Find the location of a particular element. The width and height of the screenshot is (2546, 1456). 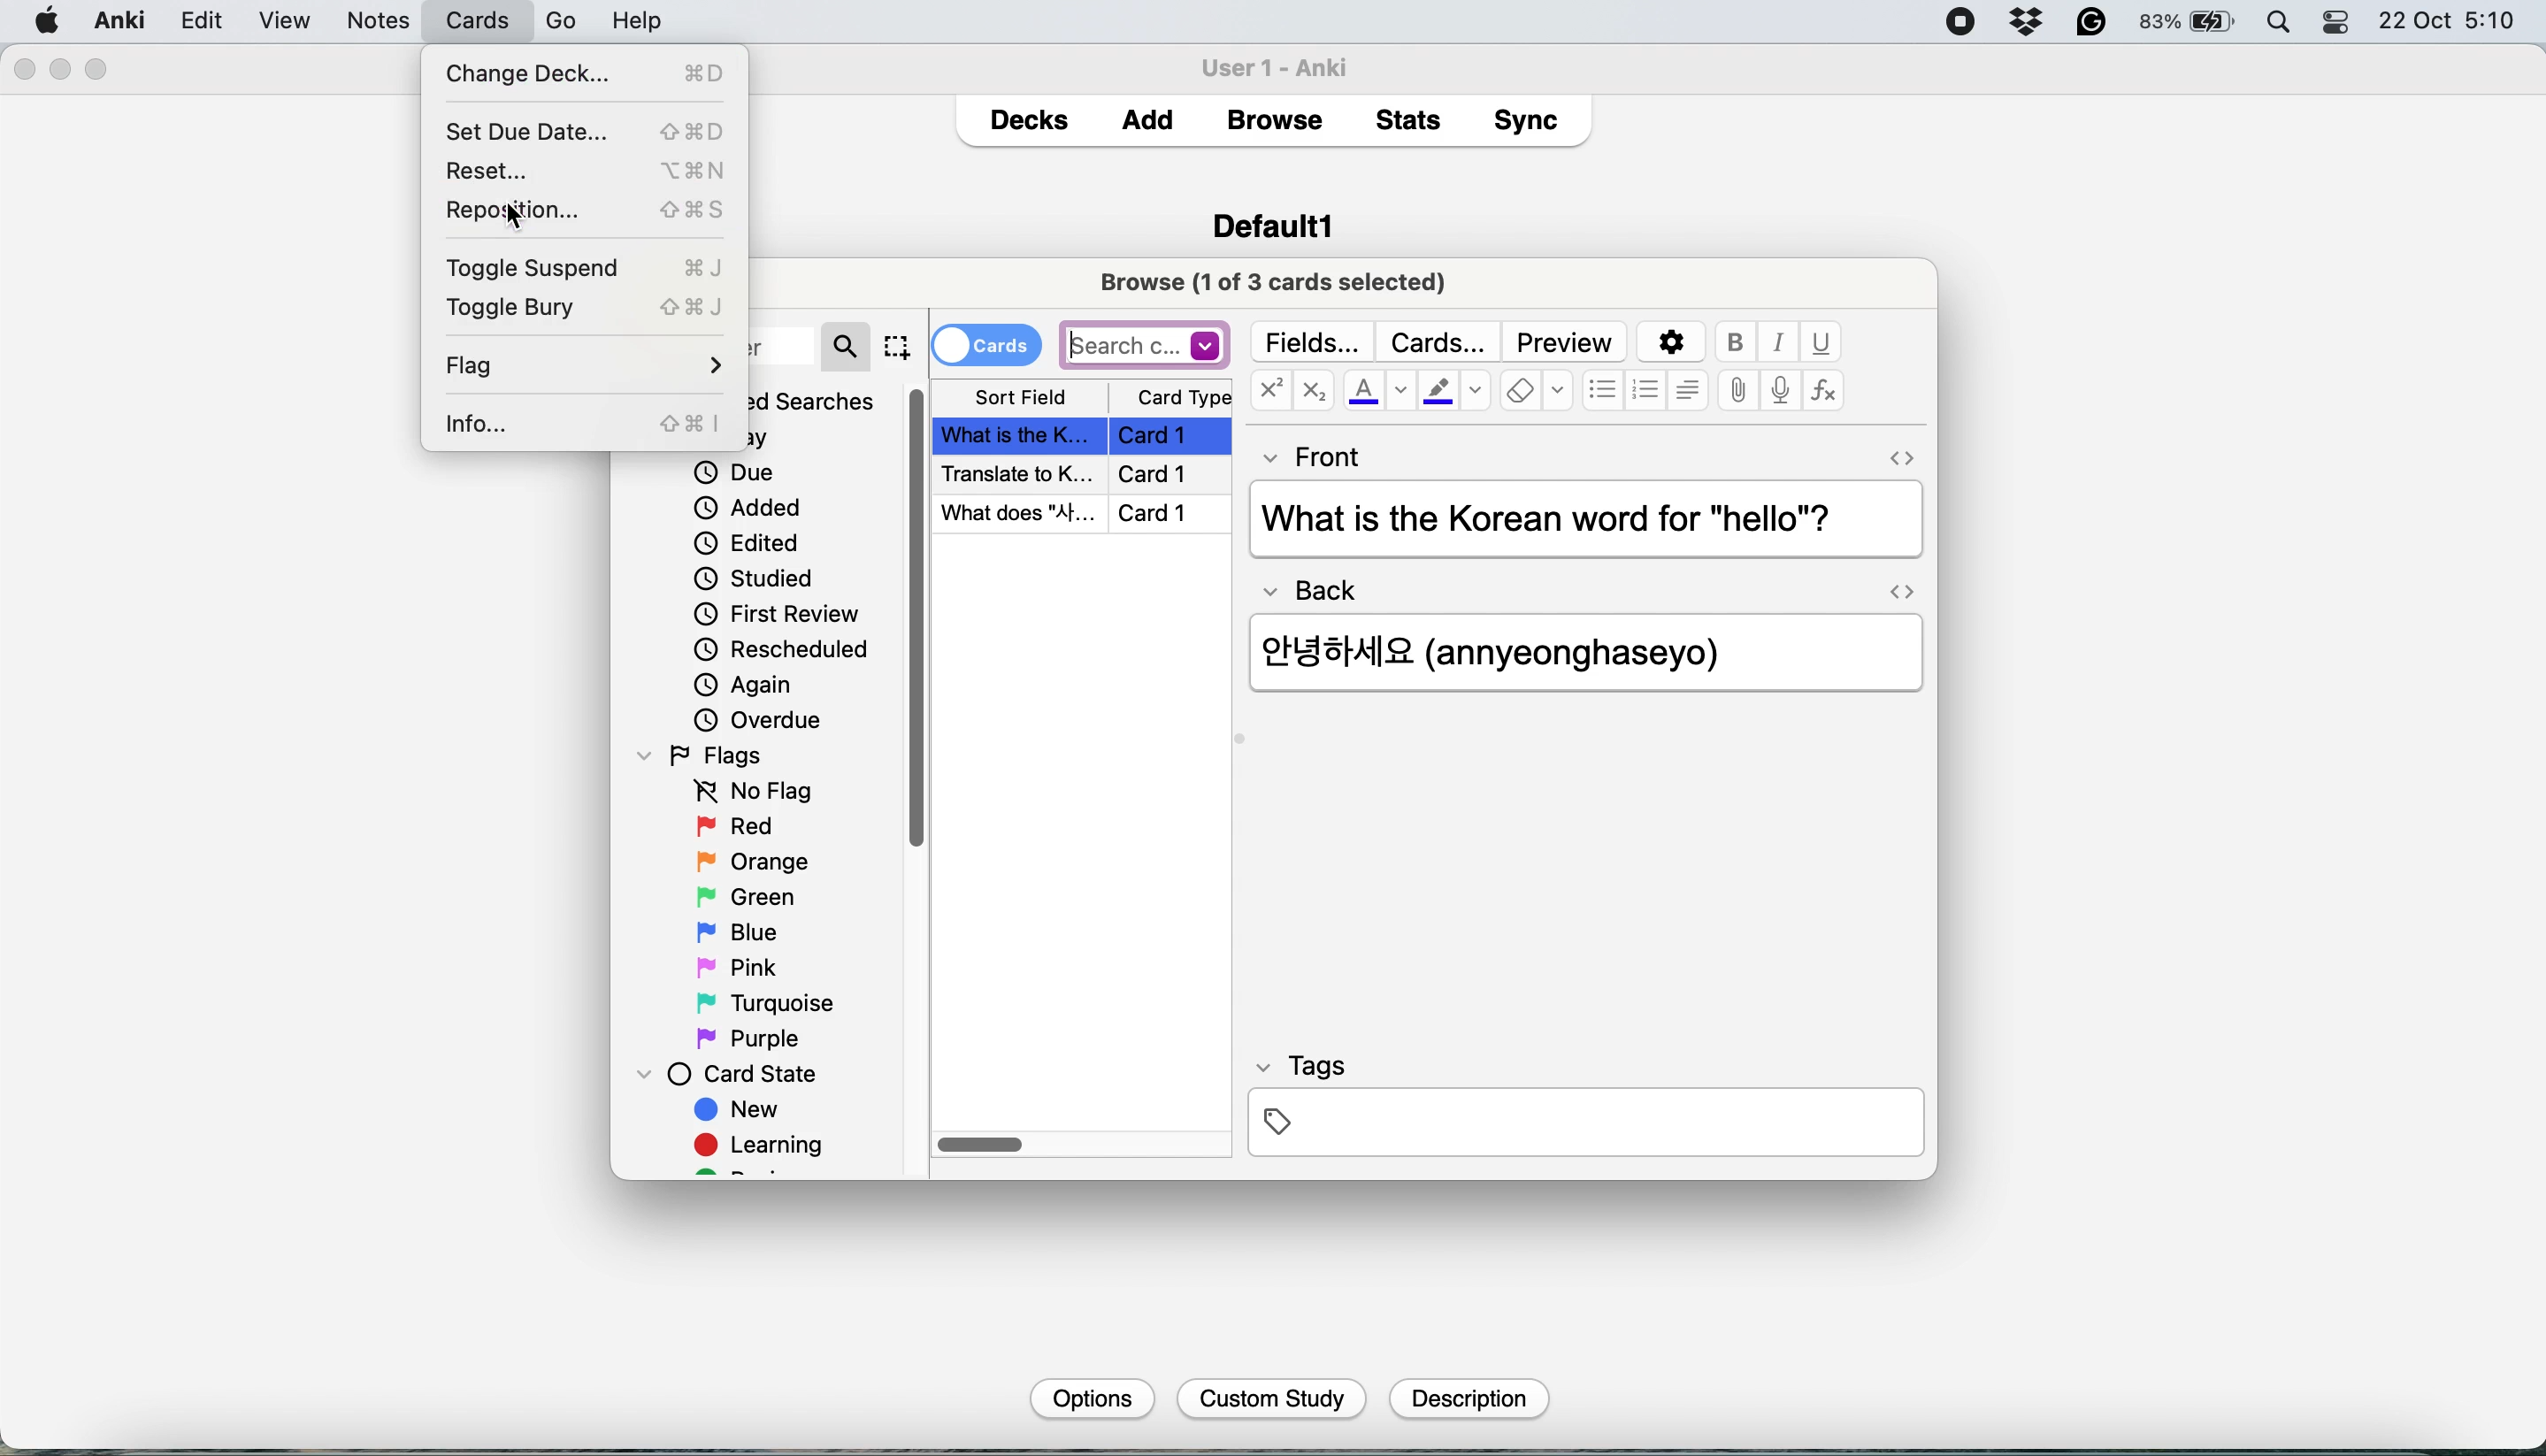

edit is located at coordinates (284, 22).